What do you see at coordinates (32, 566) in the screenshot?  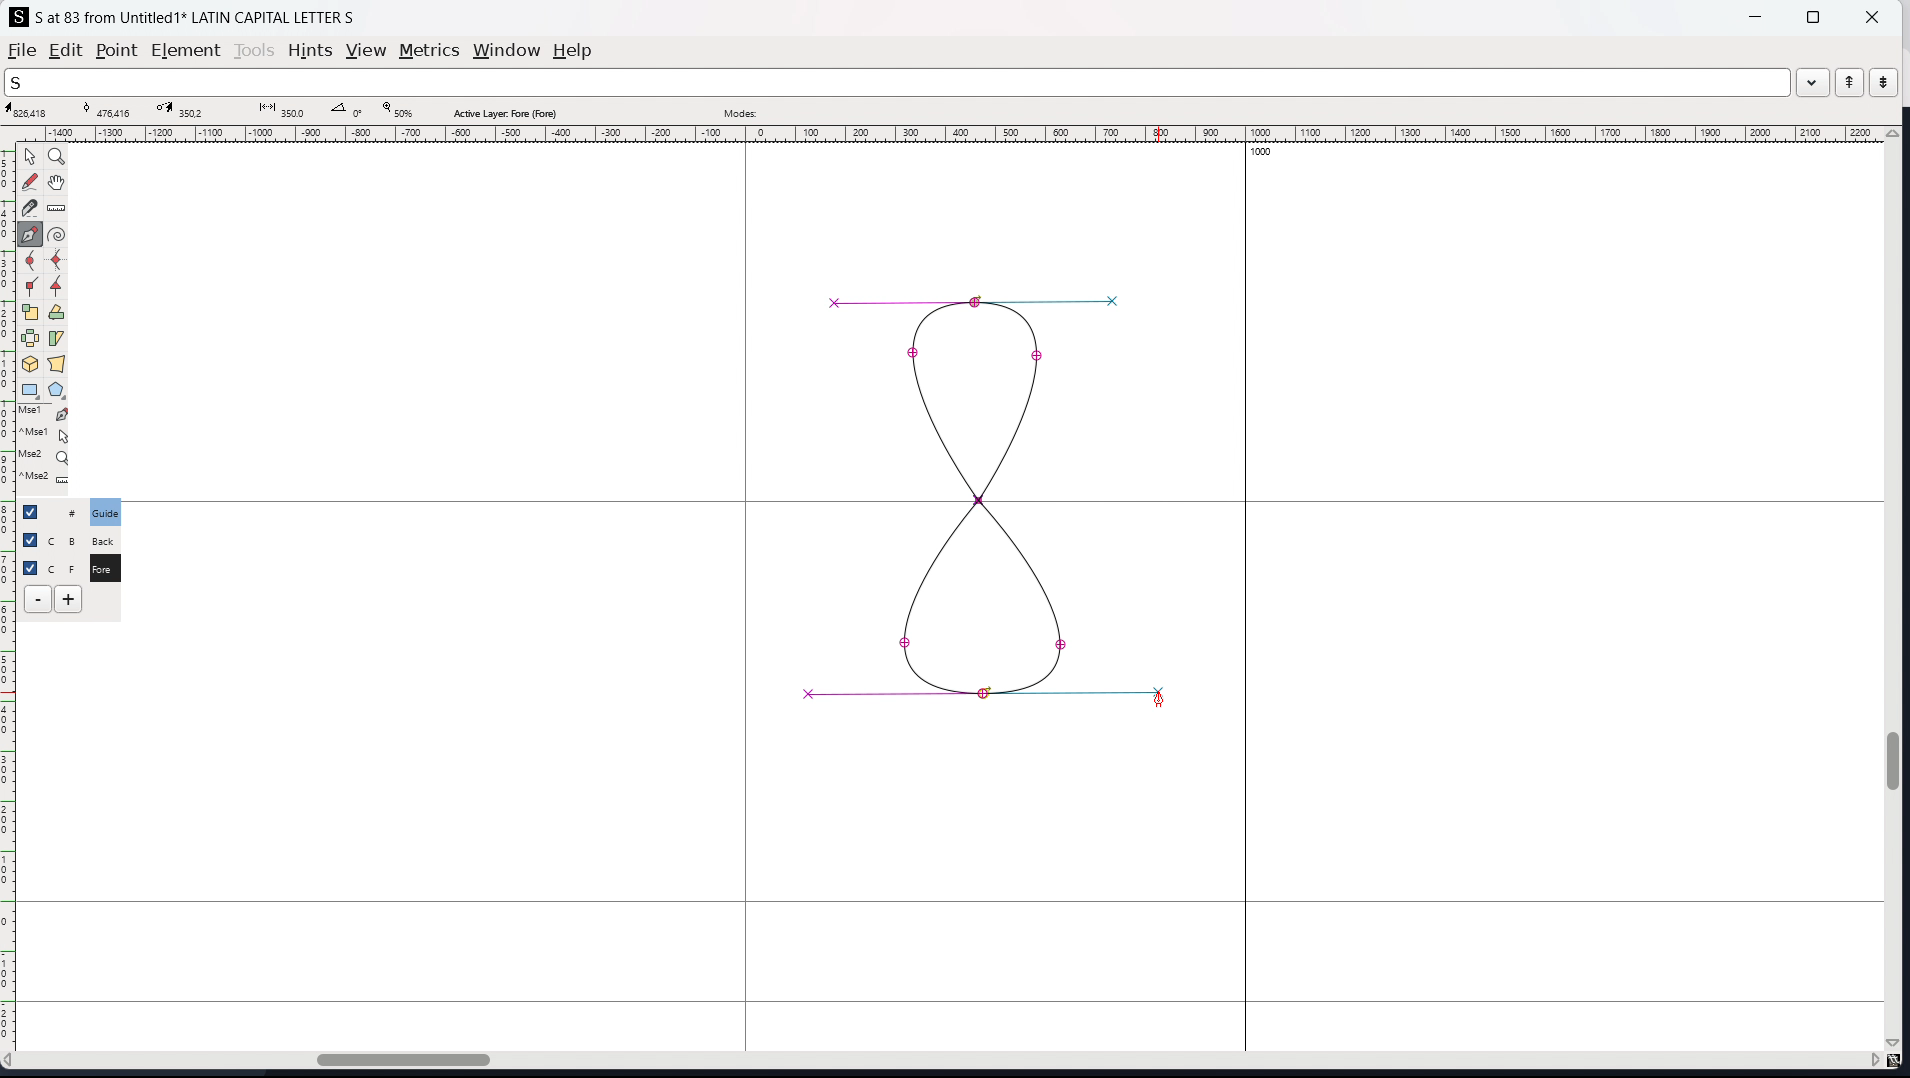 I see `selection toggle` at bounding box center [32, 566].